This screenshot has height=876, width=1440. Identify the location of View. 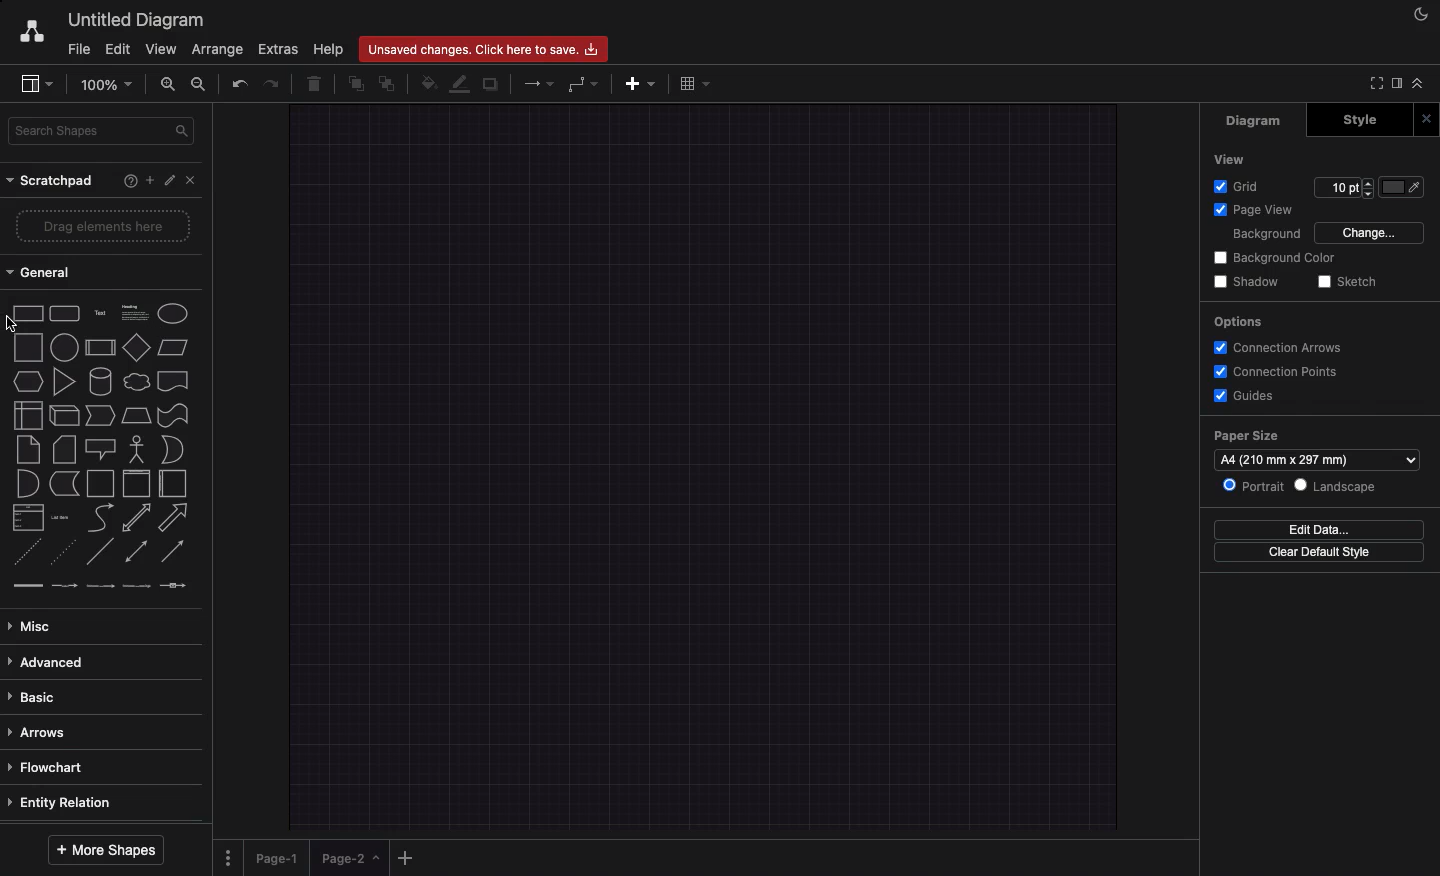
(163, 48).